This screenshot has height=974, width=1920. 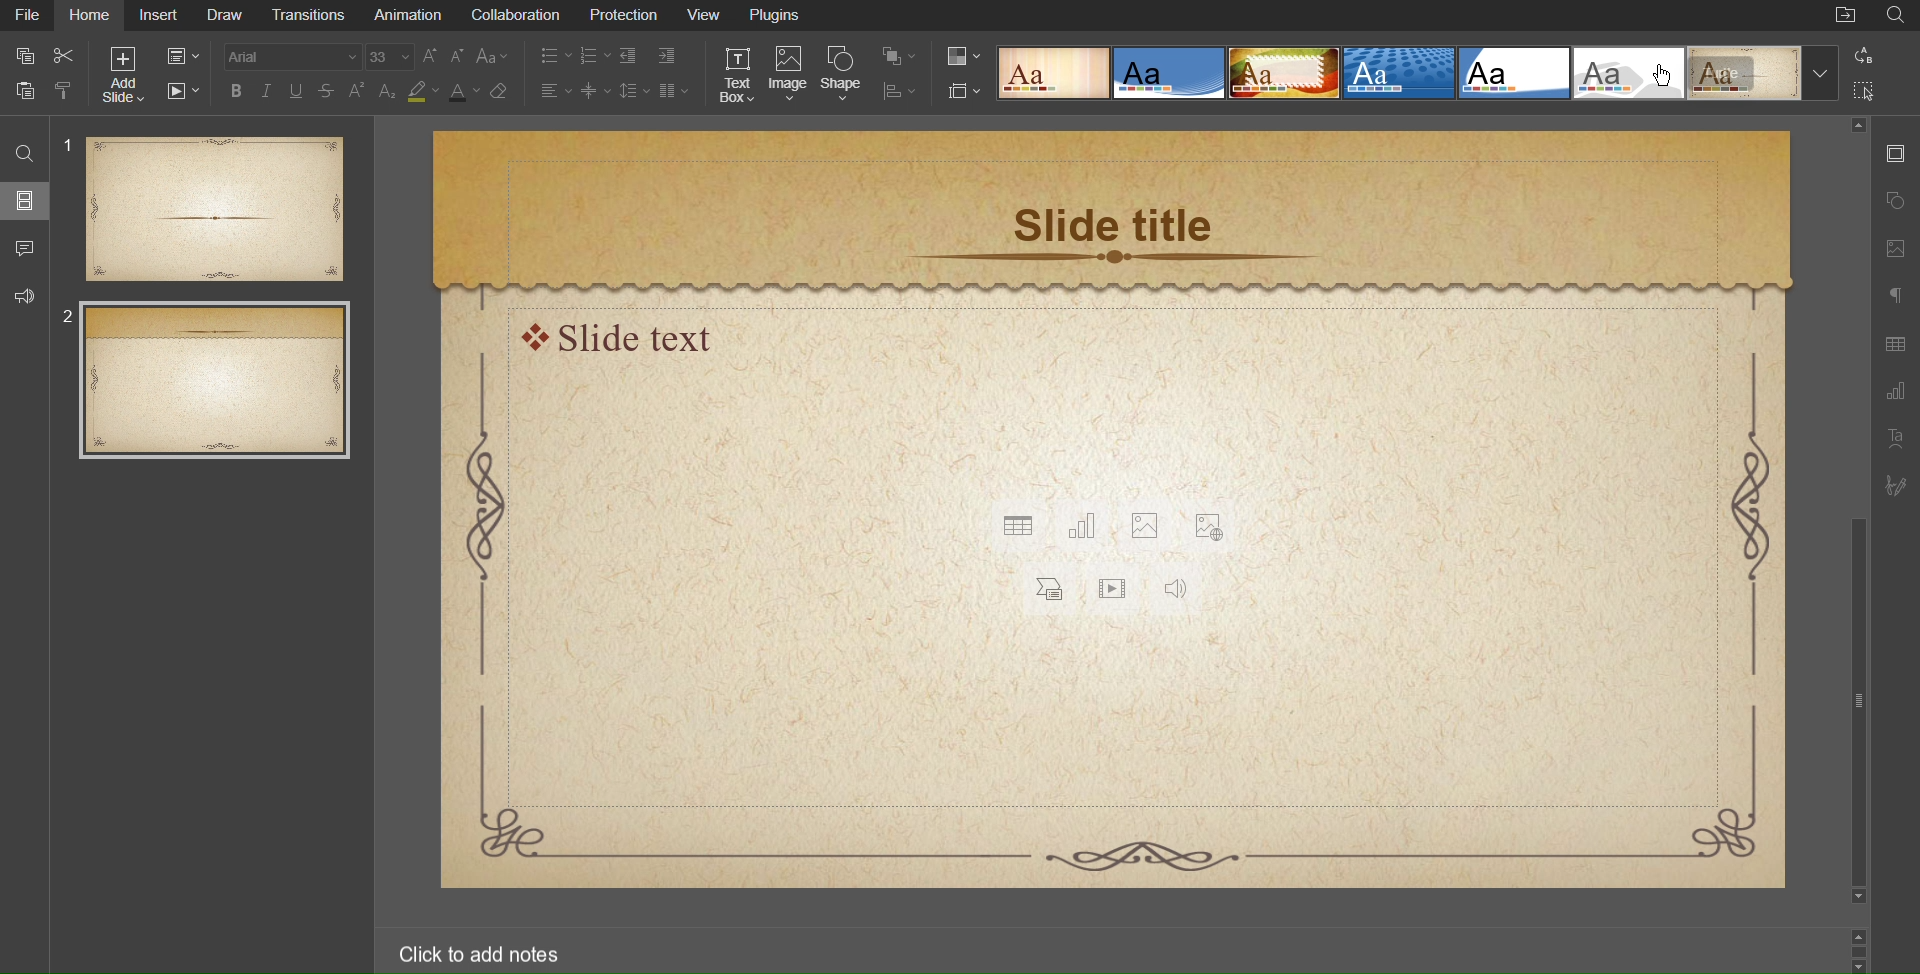 I want to click on Image, so click(x=789, y=76).